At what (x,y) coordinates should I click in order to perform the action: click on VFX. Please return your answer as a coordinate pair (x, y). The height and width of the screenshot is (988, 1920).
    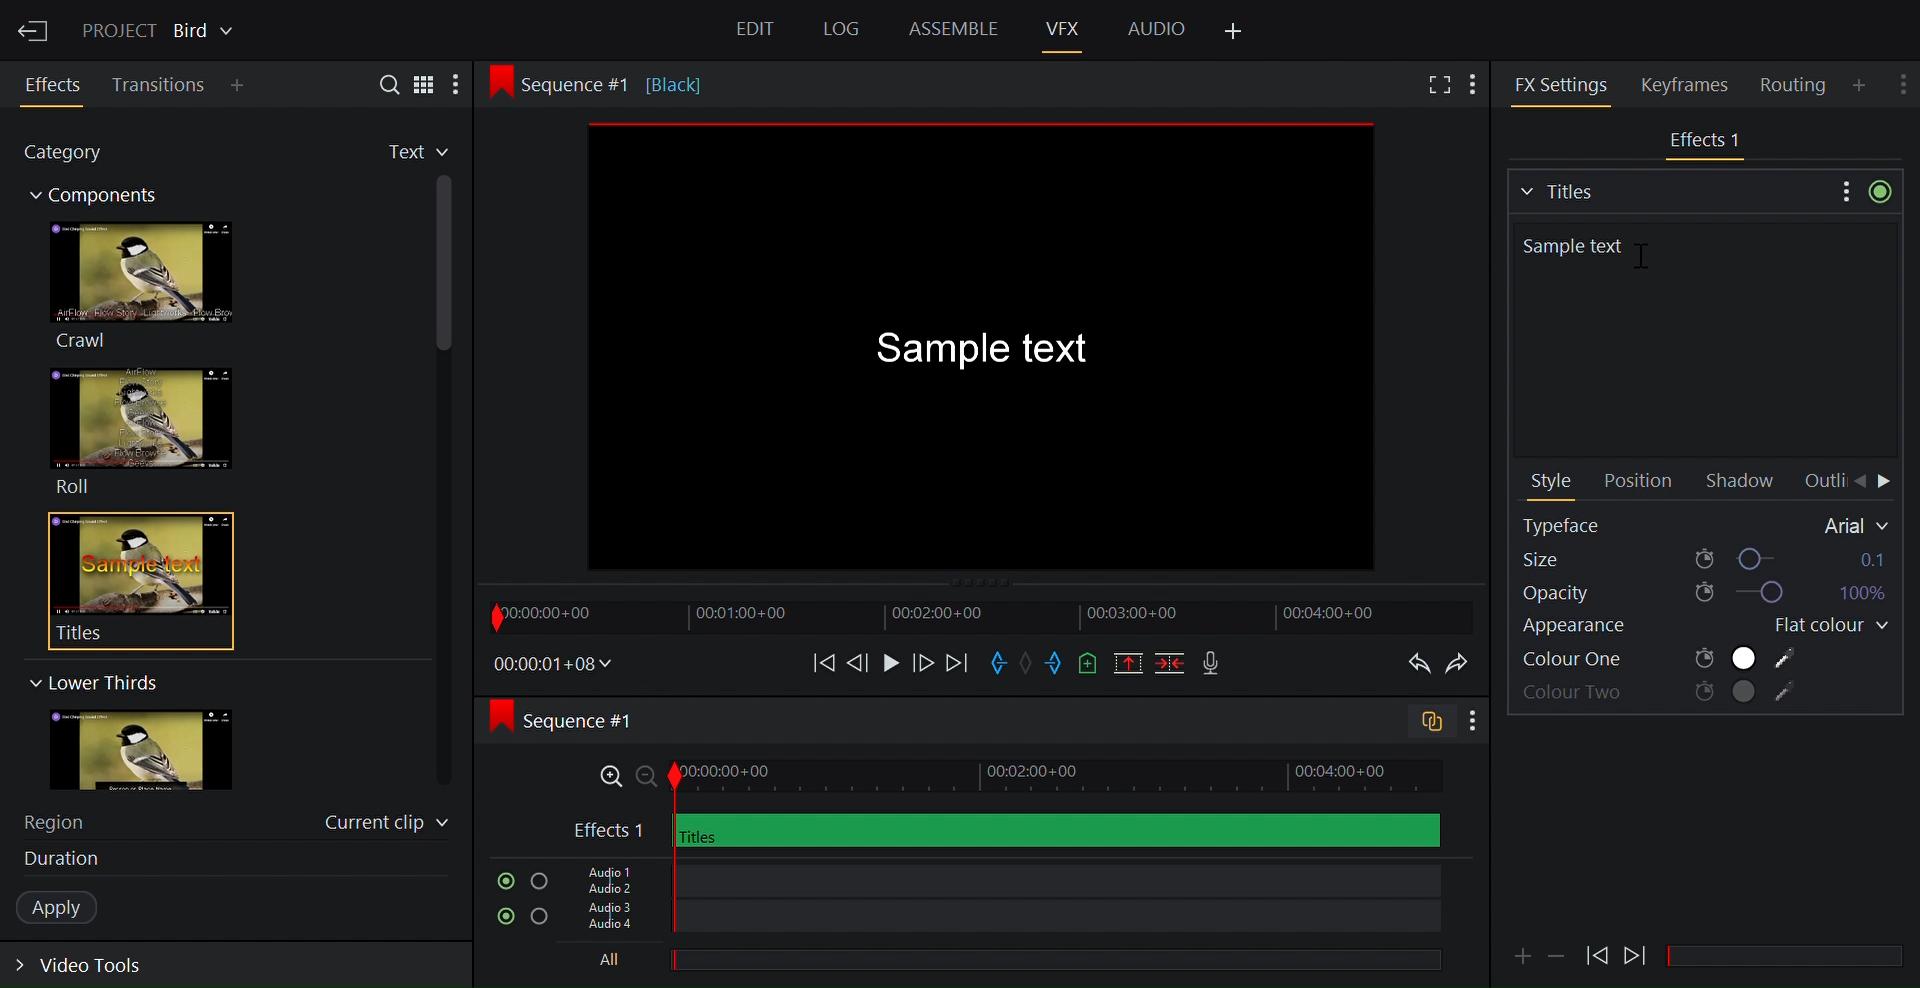
    Looking at the image, I should click on (1065, 28).